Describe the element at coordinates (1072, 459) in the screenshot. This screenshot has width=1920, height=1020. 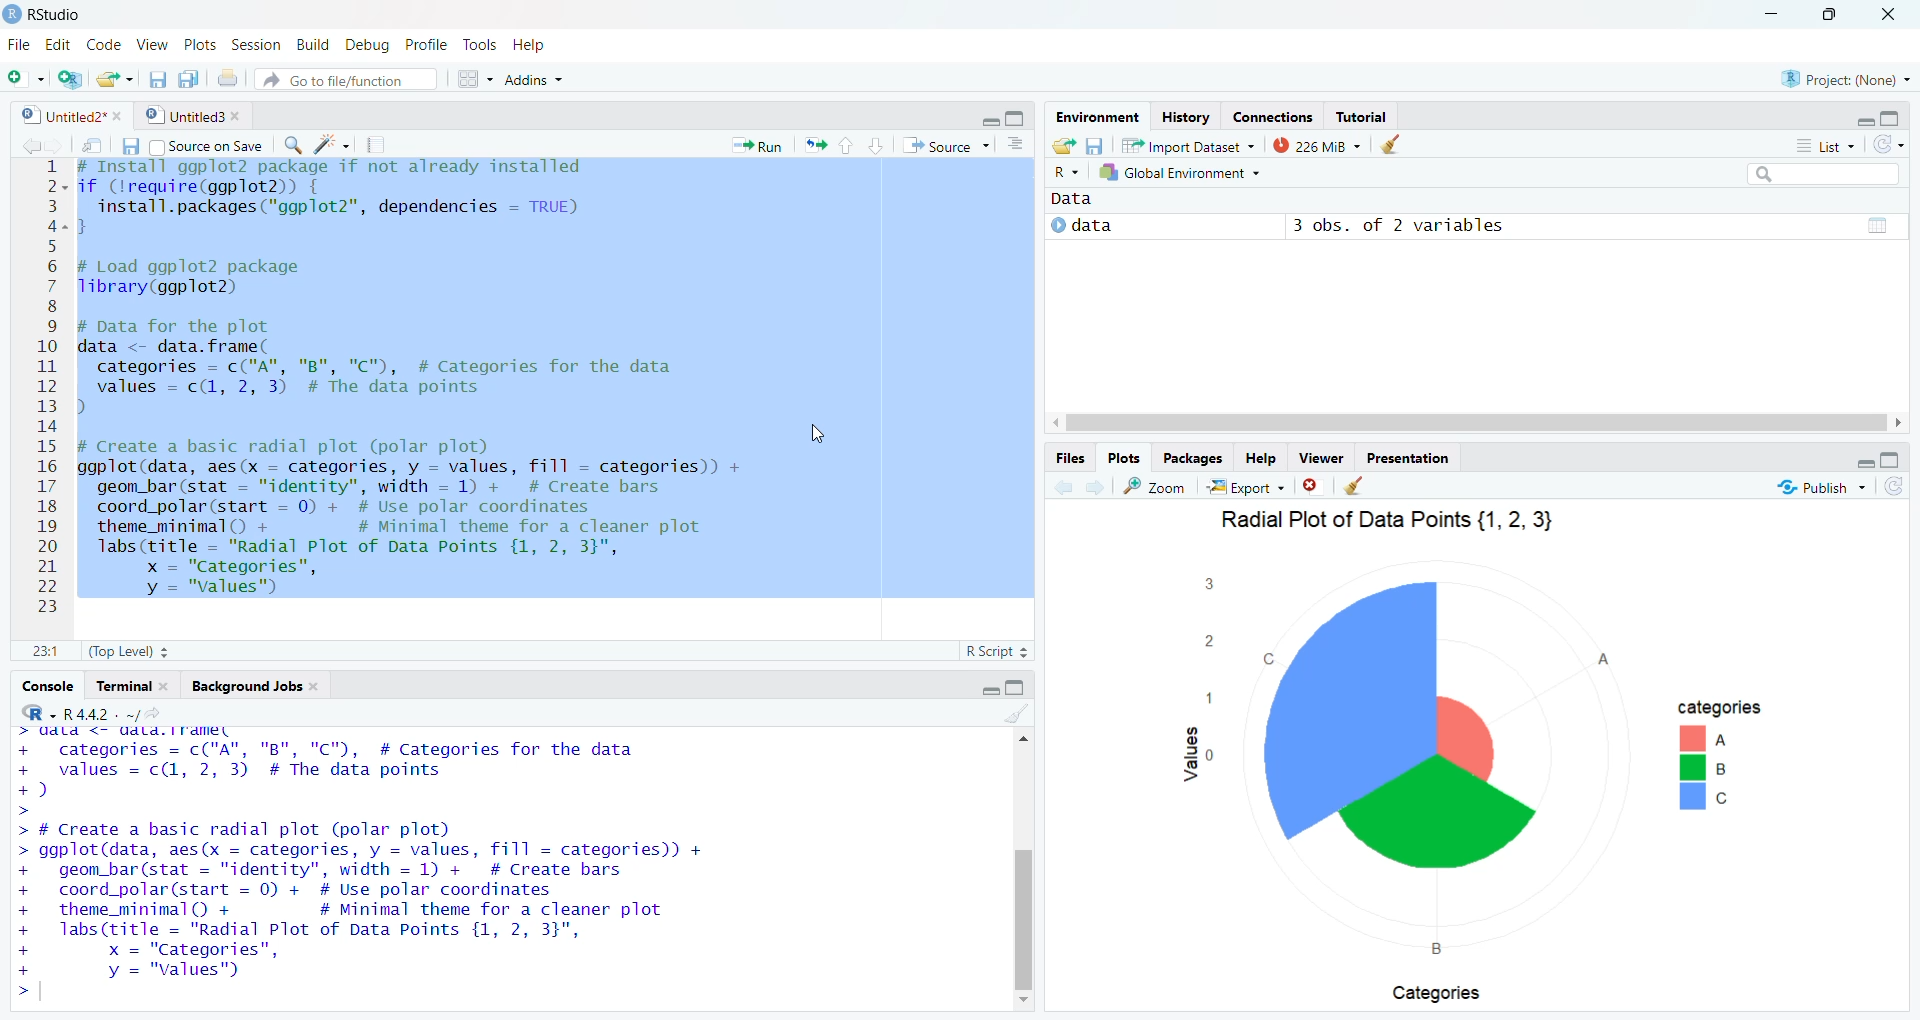
I see `Files` at that location.